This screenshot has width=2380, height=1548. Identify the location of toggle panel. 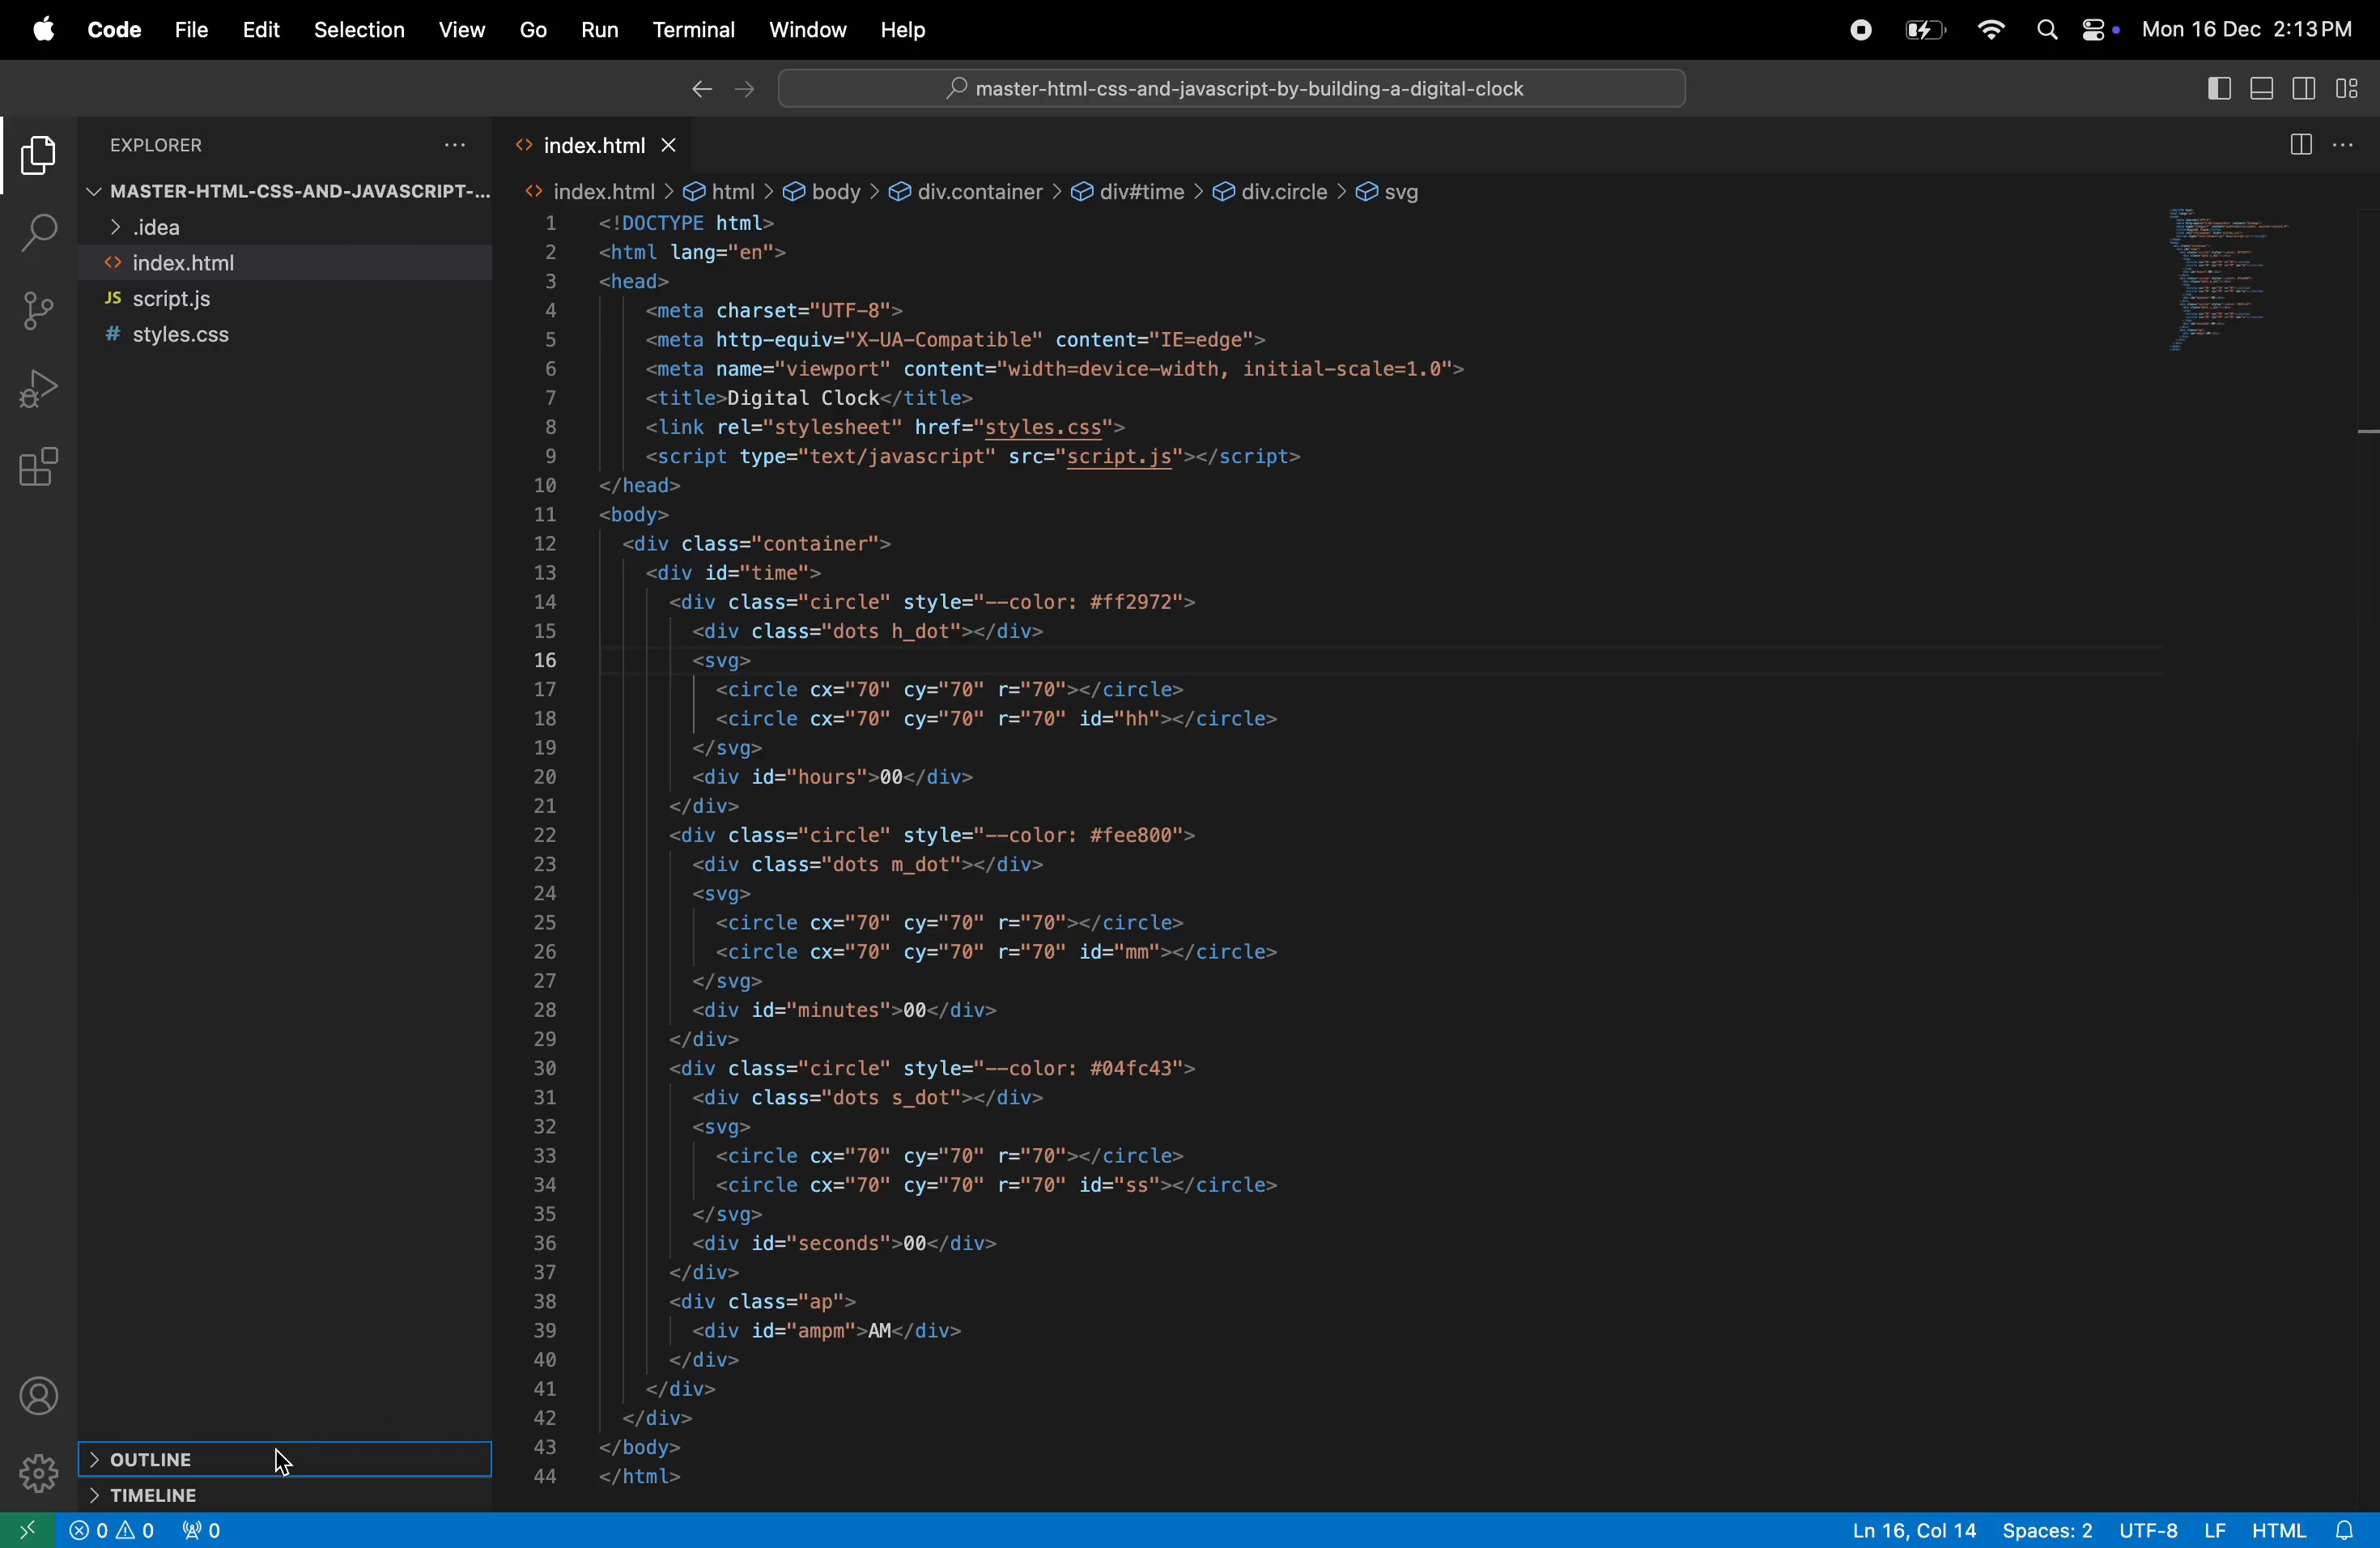
(2267, 87).